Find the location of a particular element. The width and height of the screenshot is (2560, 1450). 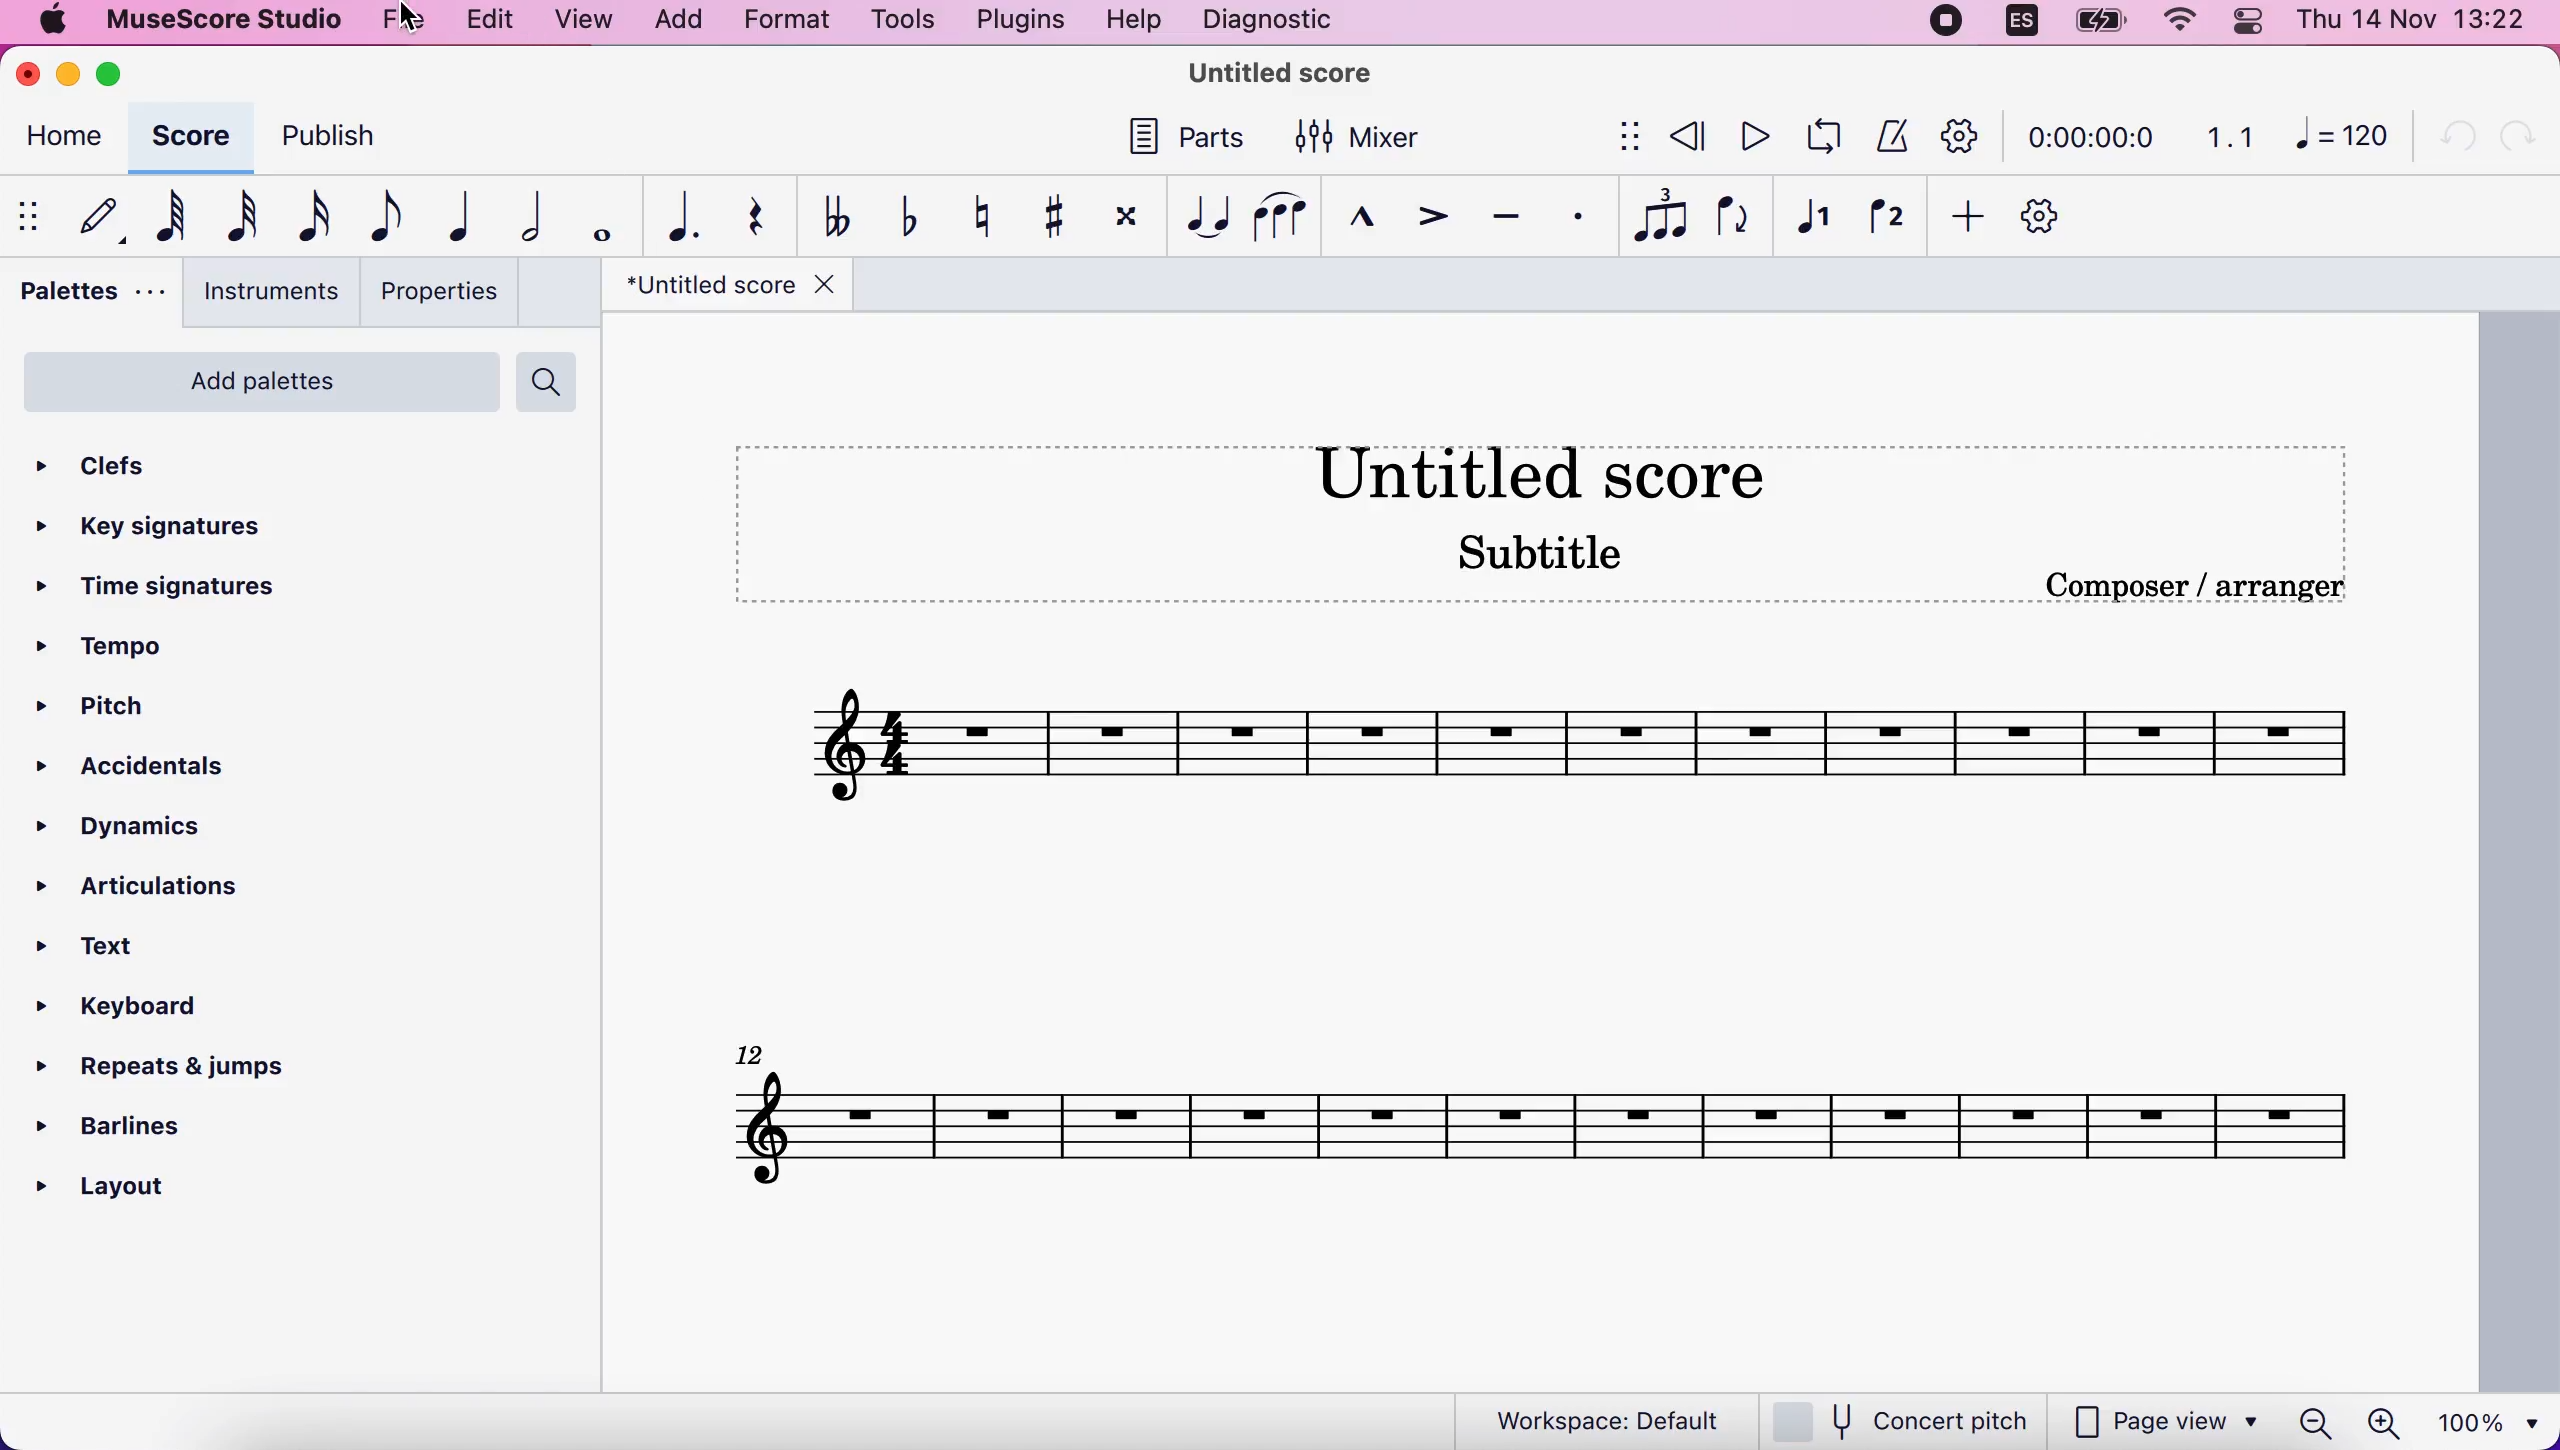

toggle double flat is located at coordinates (829, 219).